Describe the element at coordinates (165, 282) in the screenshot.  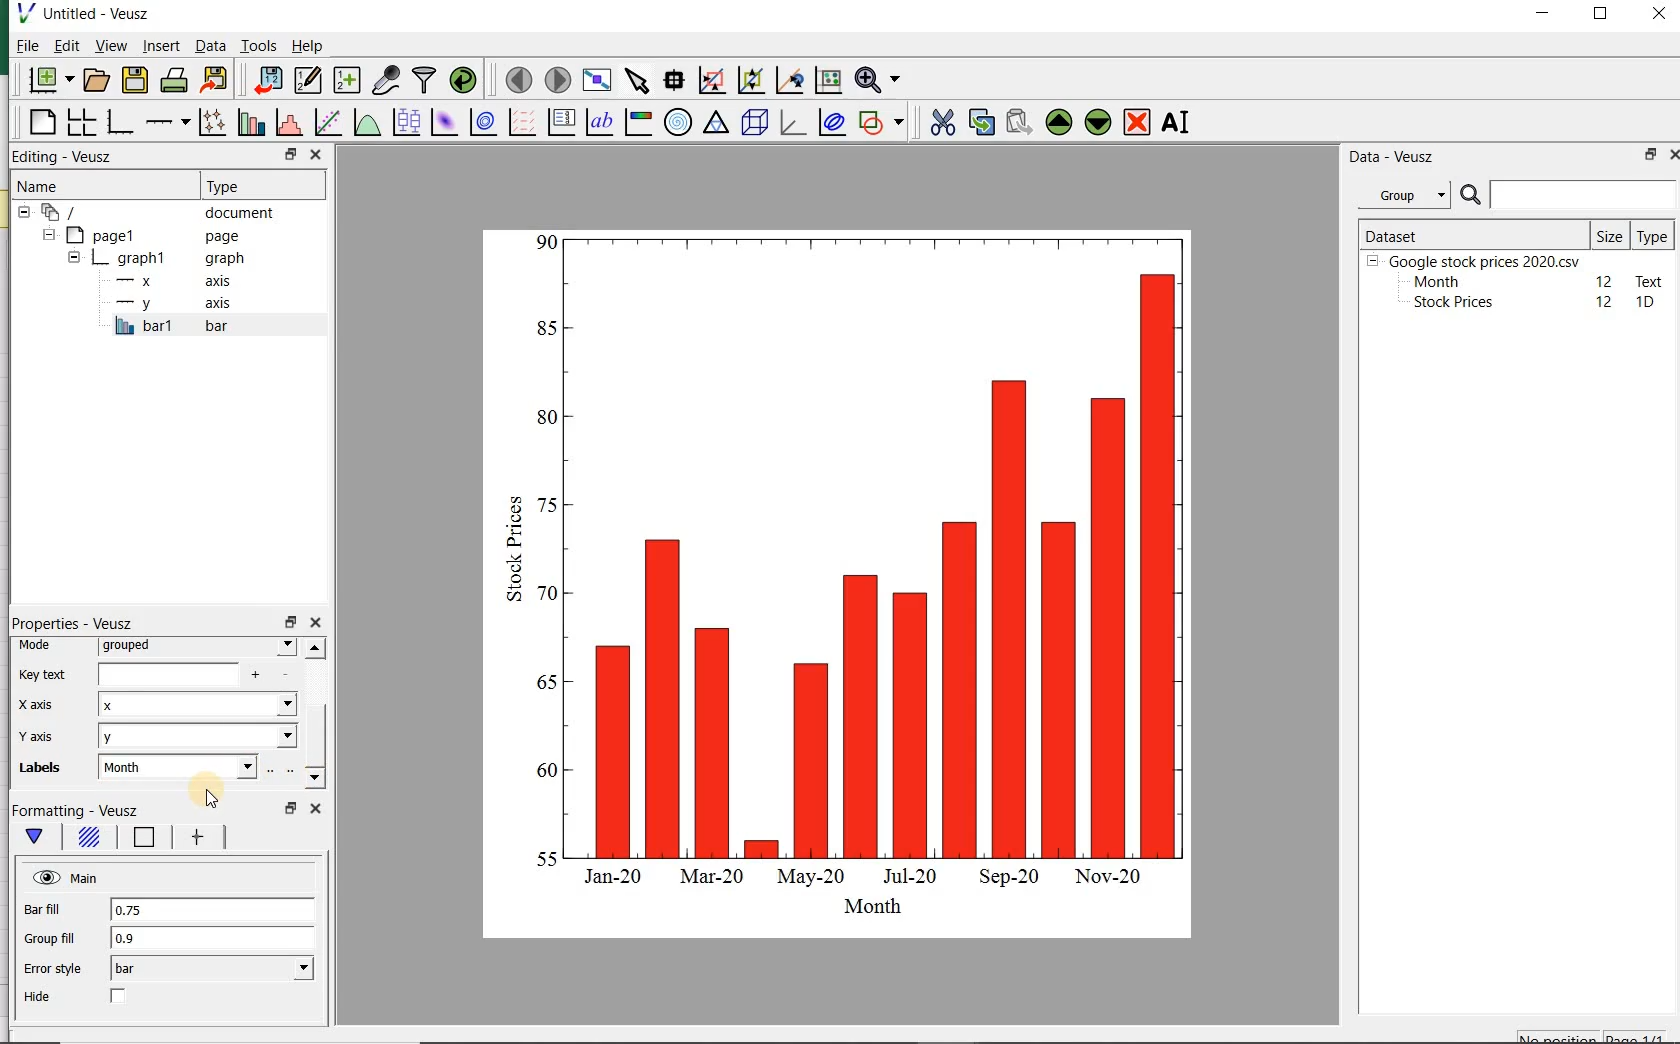
I see `x axis` at that location.